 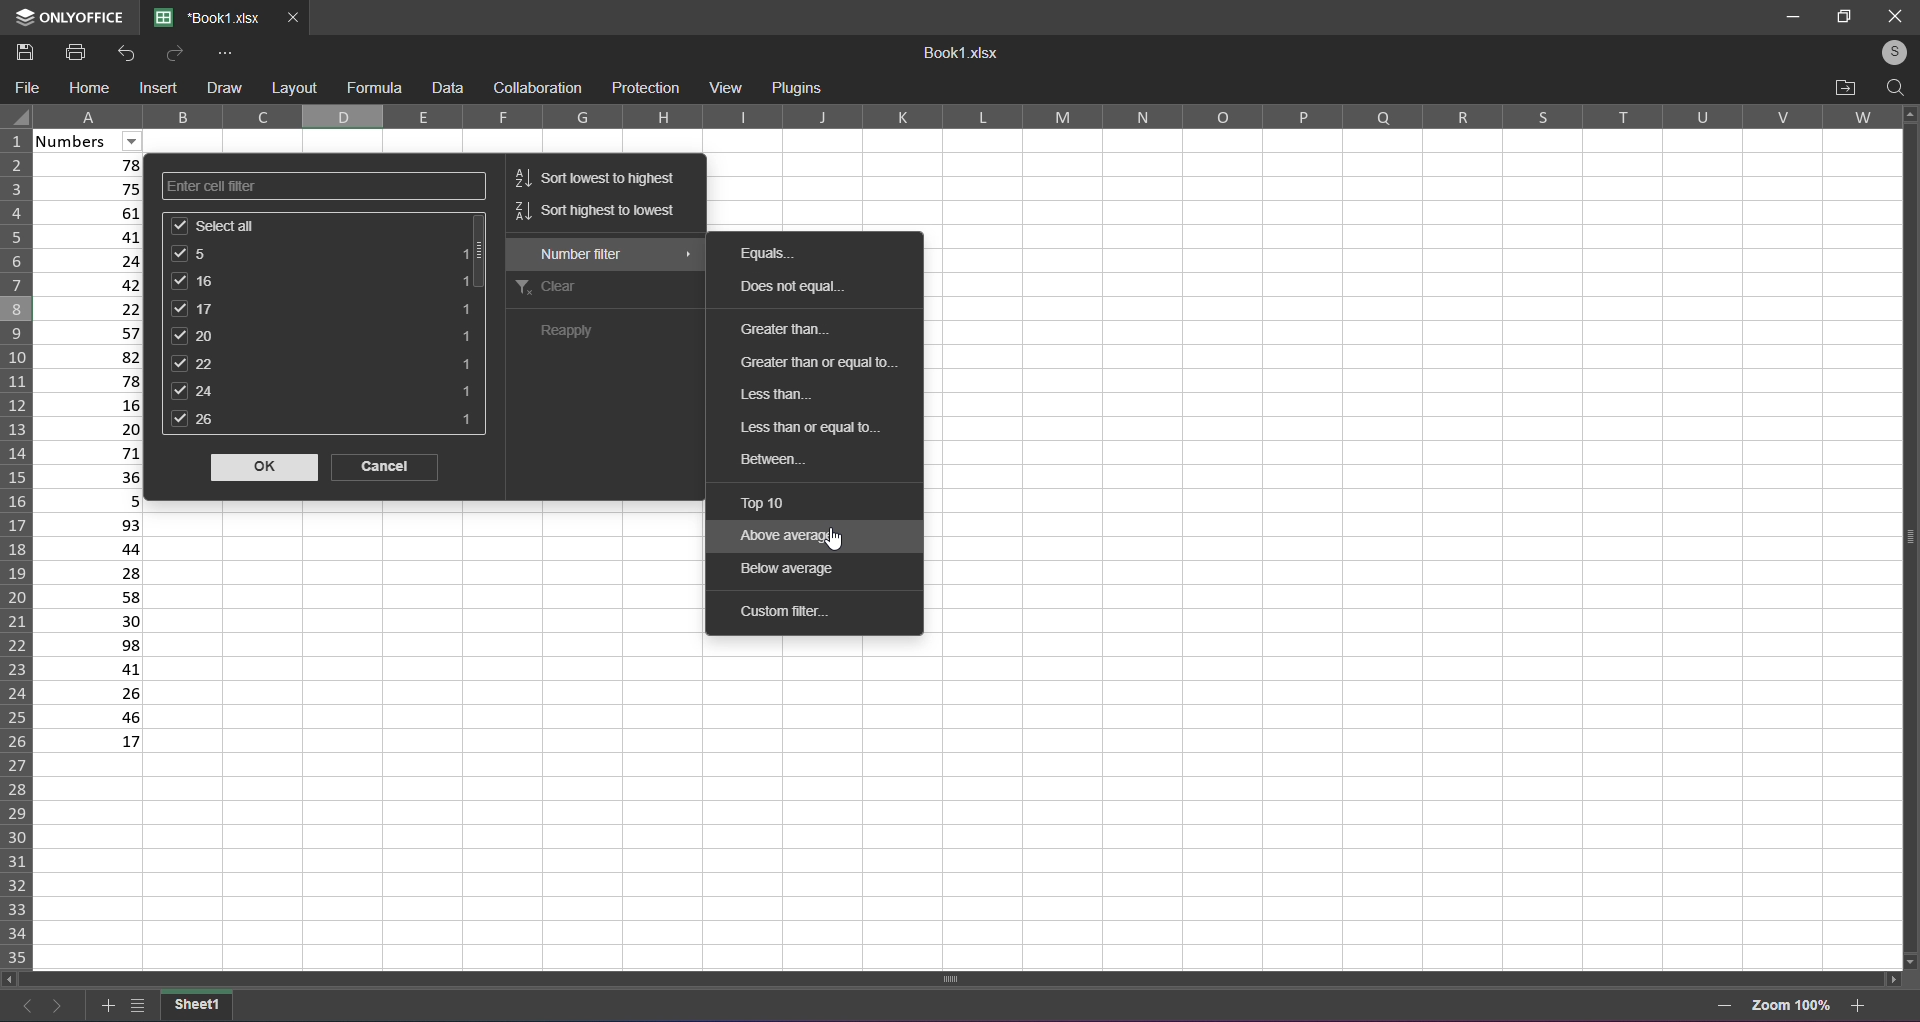 What do you see at coordinates (171, 53) in the screenshot?
I see `redo` at bounding box center [171, 53].